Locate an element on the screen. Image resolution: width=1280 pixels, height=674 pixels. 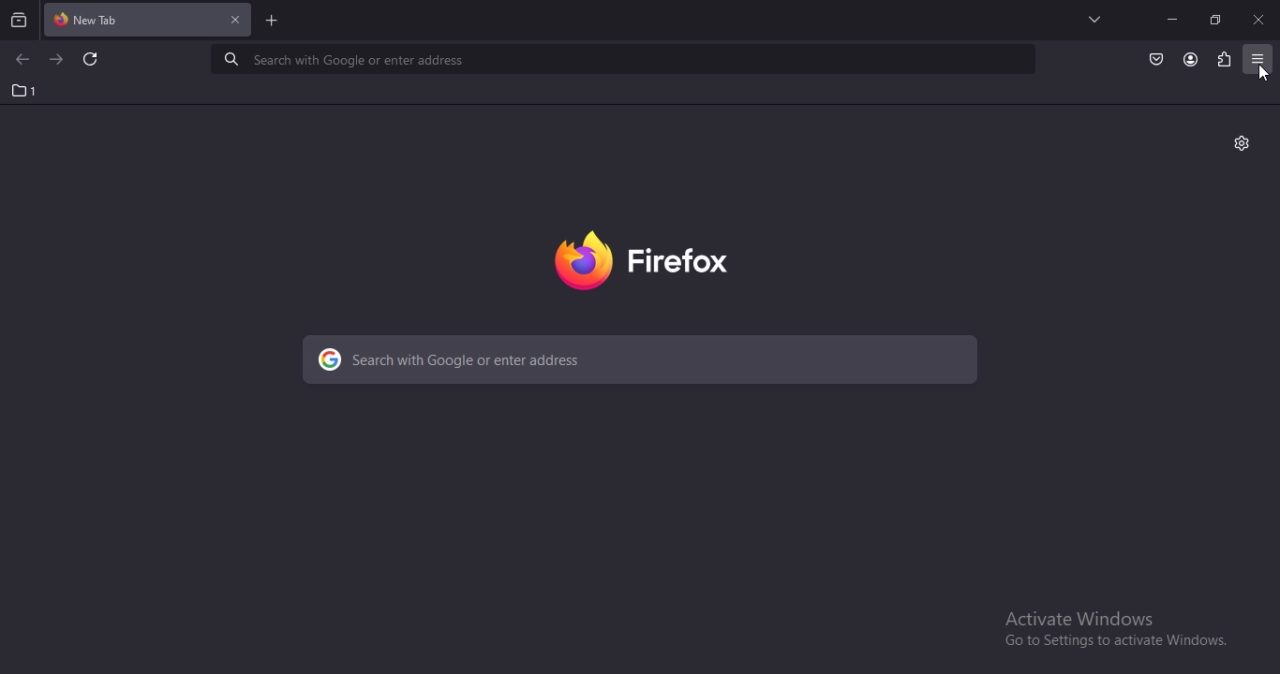
new tab is located at coordinates (106, 17).